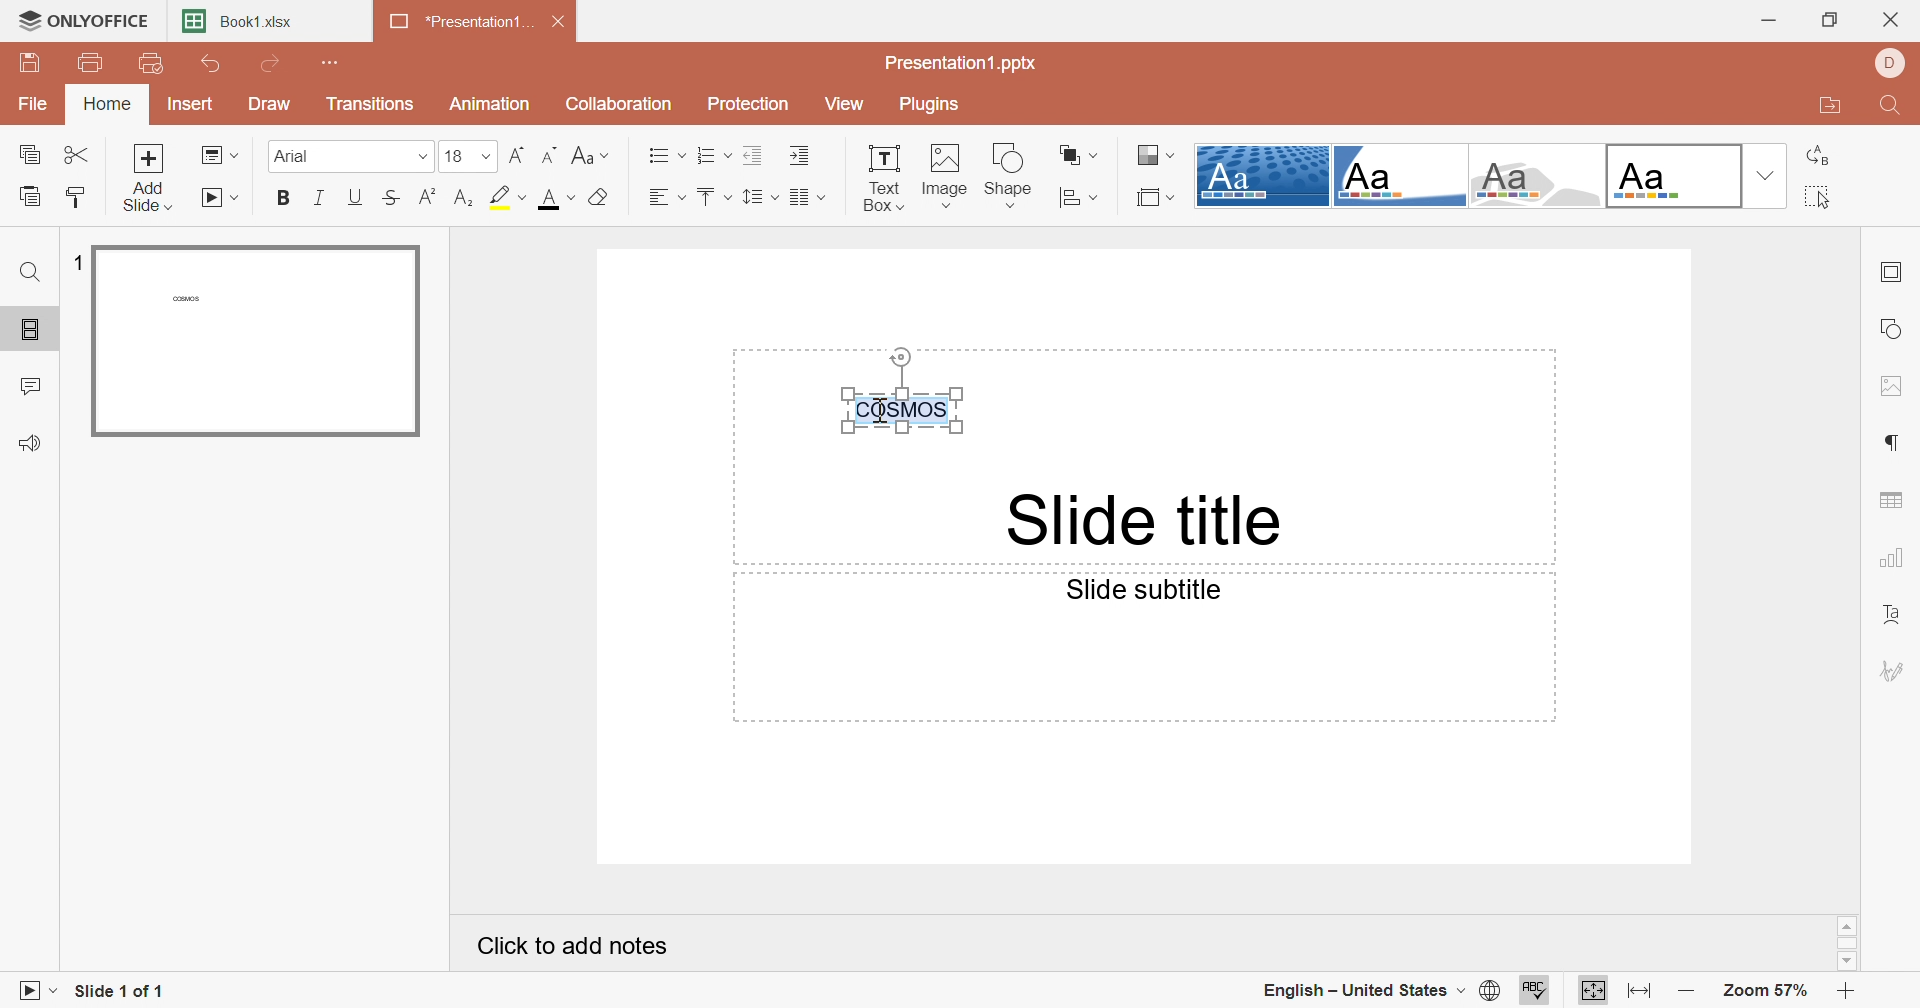 This screenshot has height=1008, width=1920. What do you see at coordinates (70, 198) in the screenshot?
I see `Copy style` at bounding box center [70, 198].